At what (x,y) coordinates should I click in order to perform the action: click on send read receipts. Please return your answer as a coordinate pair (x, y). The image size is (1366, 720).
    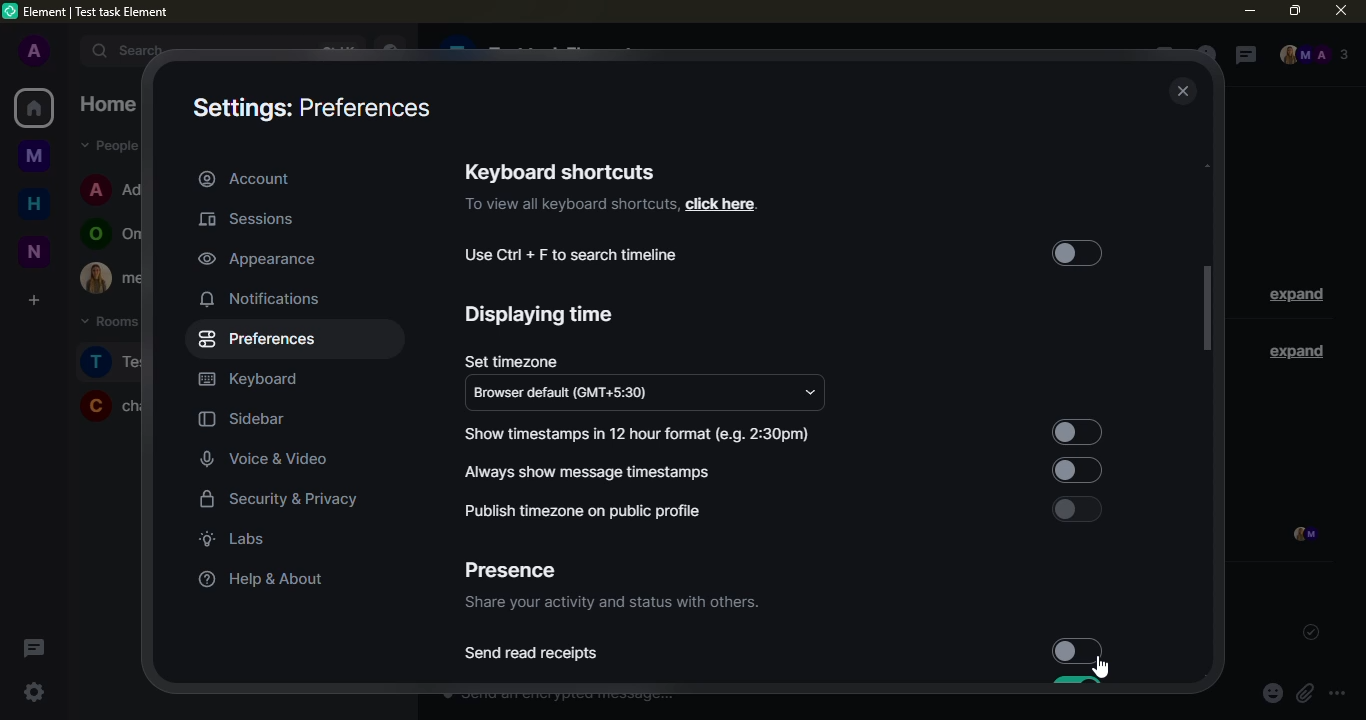
    Looking at the image, I should click on (533, 654).